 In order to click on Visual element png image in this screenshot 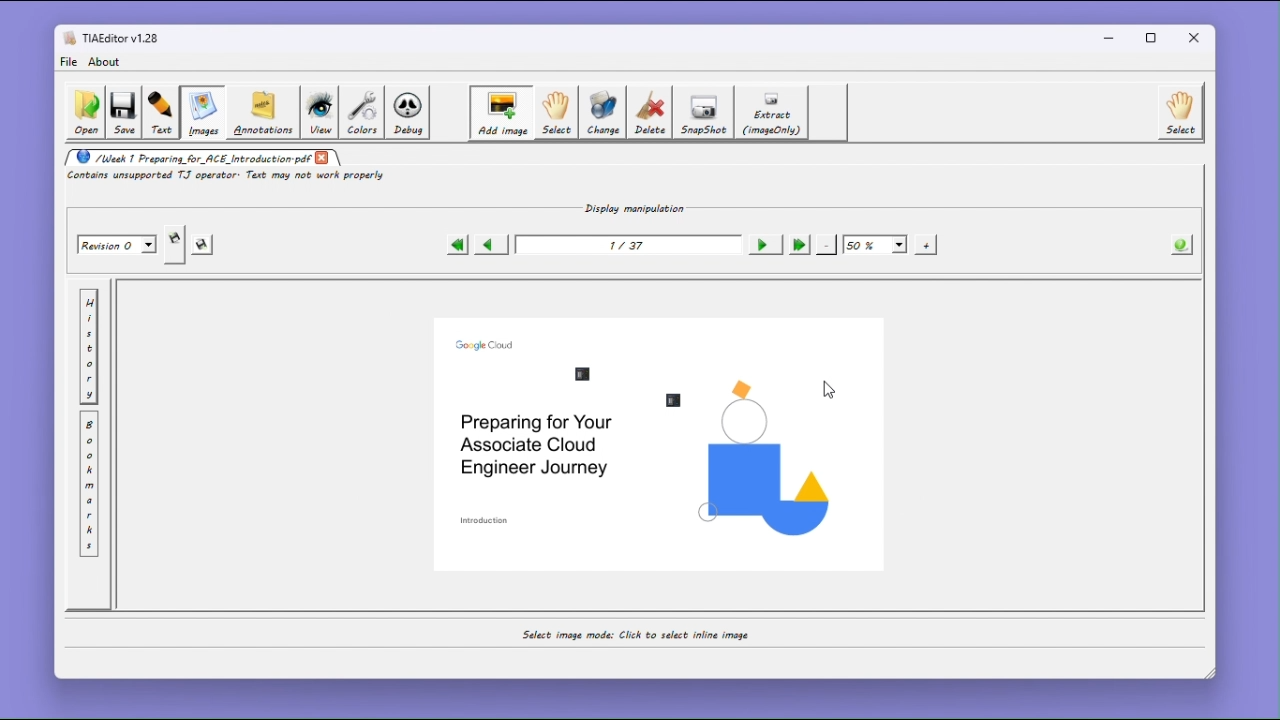, I will do `click(763, 458)`.